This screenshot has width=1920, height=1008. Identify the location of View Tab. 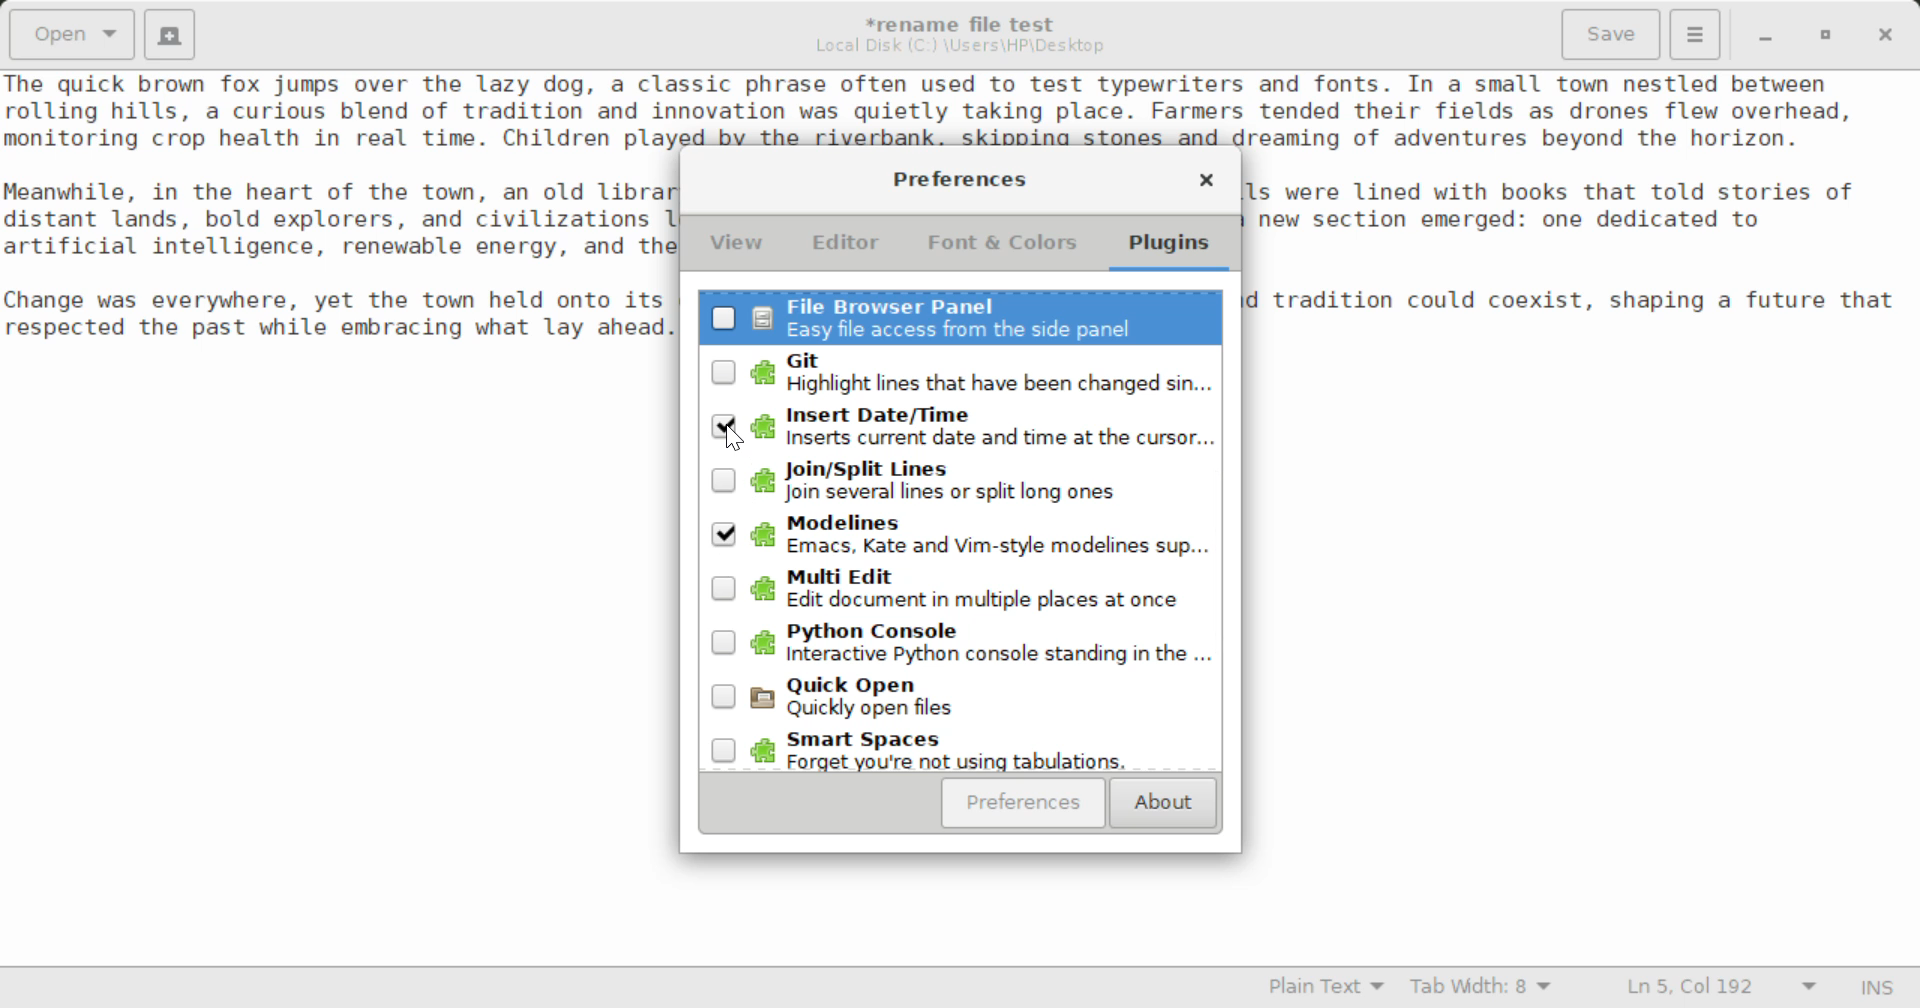
(737, 247).